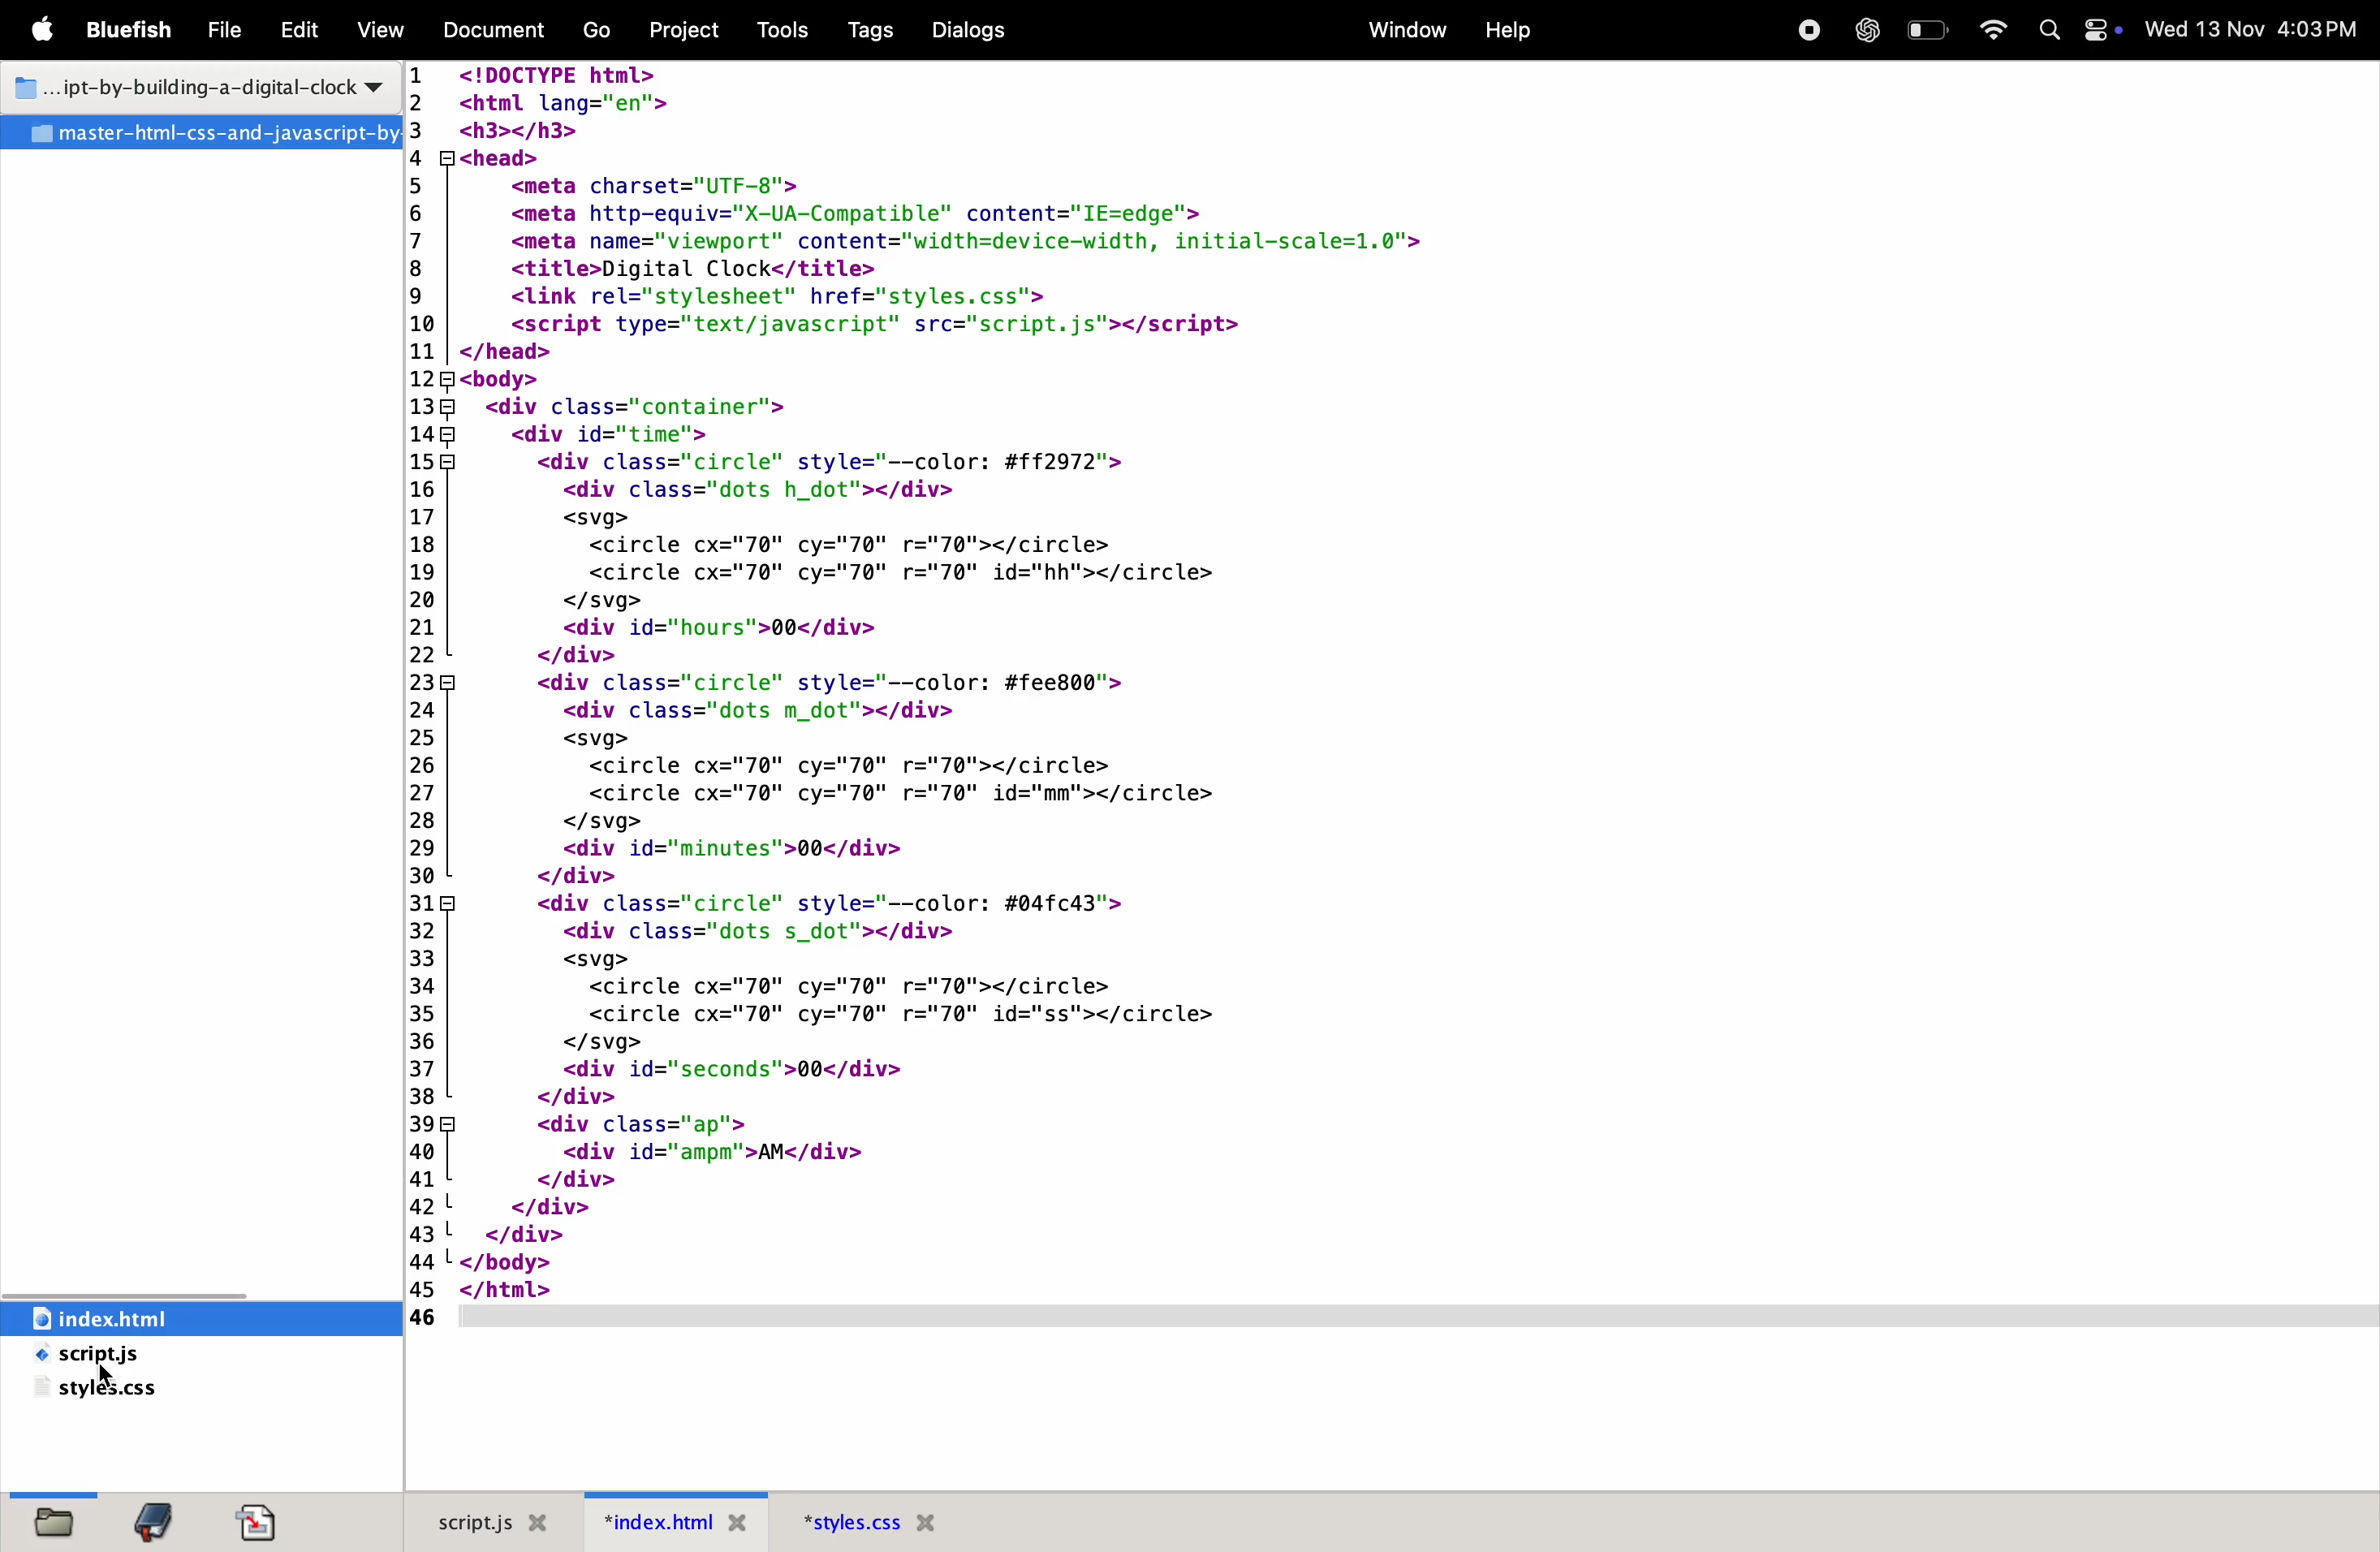  Describe the element at coordinates (925, 673) in the screenshot. I see `Riad A eb ddl
<html lang="en">
<h3></h3>
<head>
<meta charset="UTF-8">
<meta http-equiv="X-UA-Compatible" content="IE=edge">
<meta name="viewport" content="width=device-width, initi.
<title>Digital Clock</title>
<link rel="stylesheet" href="styles.css">
j <script type="text/javascript" src="script.js"></script>
| </head>
El<body>
El <div class="container">
I=! <div id="time">
<div class="circle" style="--color: #ff2972">
<div class="dots h_dot"></div>
i <svg>
<circle cx="70" cy="70" r="70"></circle>
<circle cx="70" cy="70" r="70" id="hh"></circle>
] </svg>
<div id="hours">00</div>
</div>
<div class="circle" style="--color: #fee800">
<div class="dots m_dot"></div>
] <svg>
<circle cx="70" cy="70" r="70"></circle>
‘ <circle cx="70" cy="70" r="70" id="mm"></circle>
</svg>
i <div id="minutes">00</div>
] </div>
<div class="circle" style="--color: #04fc43">
: <div class="dots s_dot"></div>
] <svg>
<circle cx="70" cy="70" r="70"></circle>
<circle cx="70" cy="70" r="70" id="ss"></circle>
</svg>
<div id="seconds">00</div>
</div>
<div class="ap">
i <div id="ampm">AM</div>
</div>
L </div>
Lo </div>
</body>
</html>` at that location.